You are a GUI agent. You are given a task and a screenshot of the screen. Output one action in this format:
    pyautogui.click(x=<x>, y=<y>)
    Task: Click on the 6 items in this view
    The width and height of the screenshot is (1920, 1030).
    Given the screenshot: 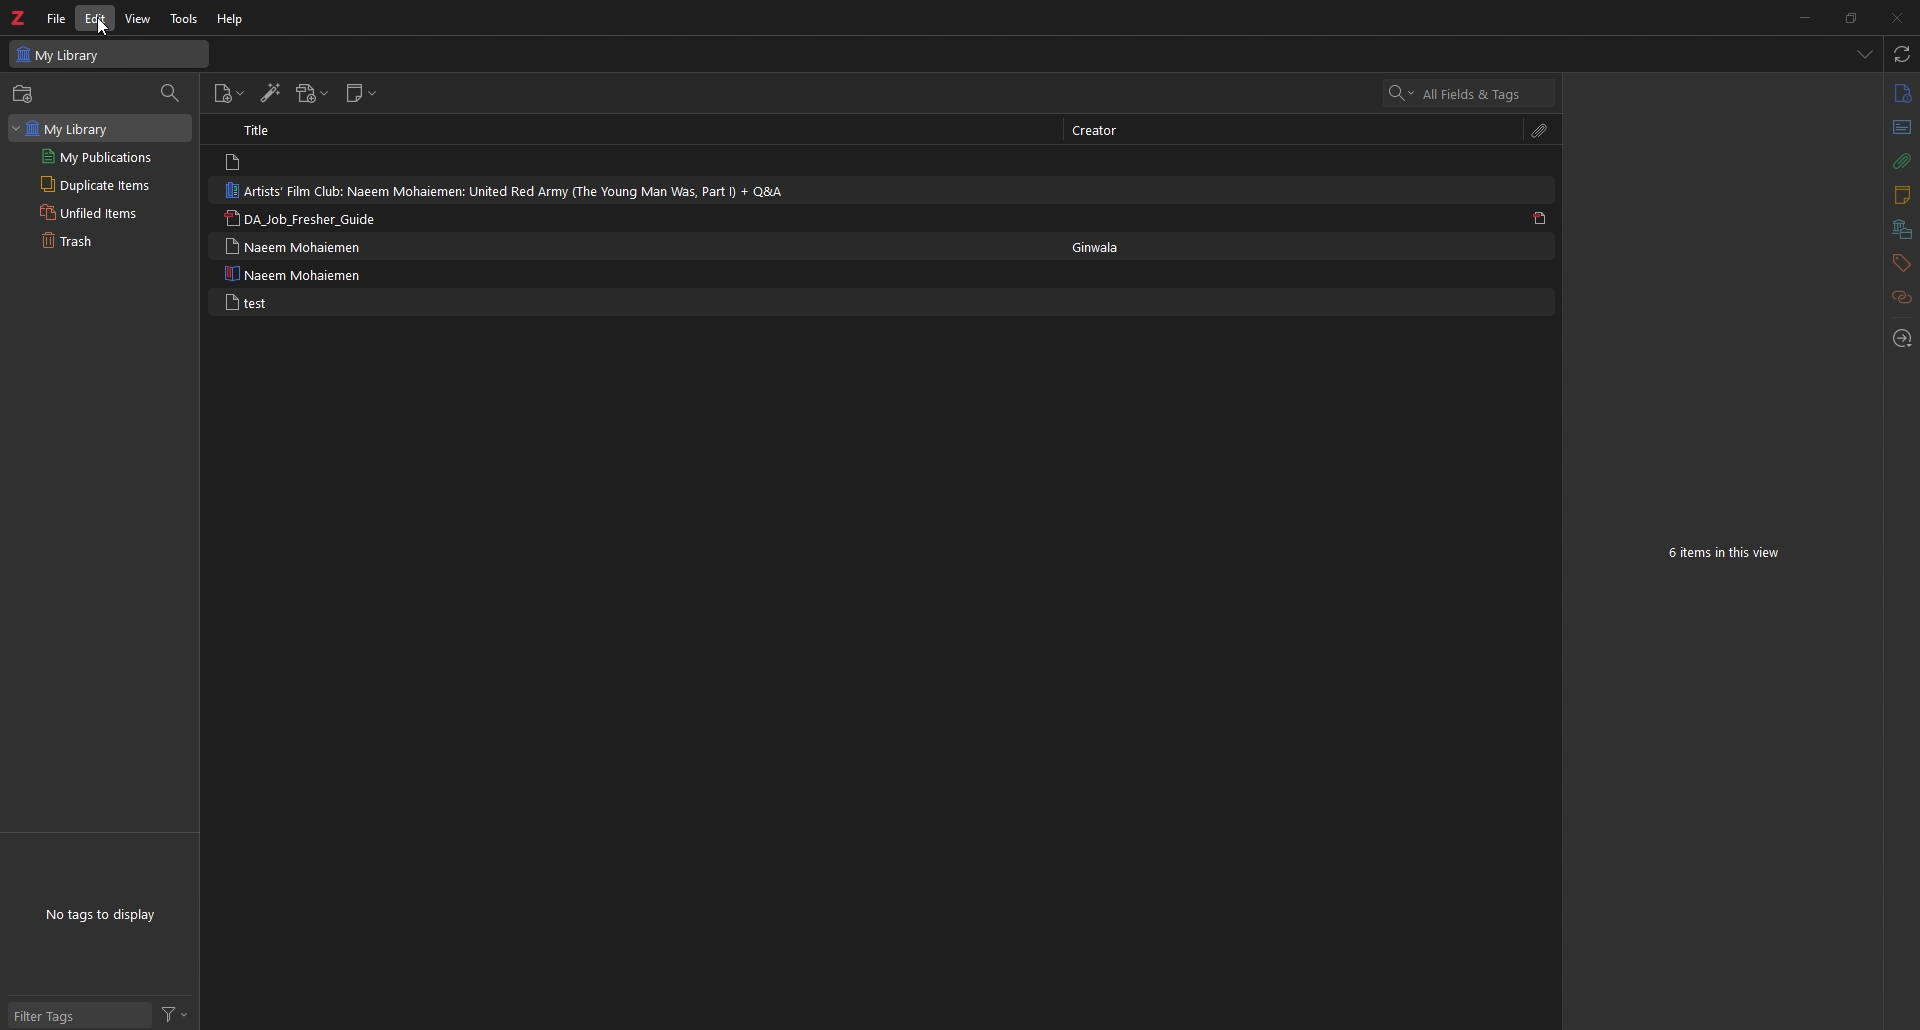 What is the action you would take?
    pyautogui.click(x=1728, y=554)
    